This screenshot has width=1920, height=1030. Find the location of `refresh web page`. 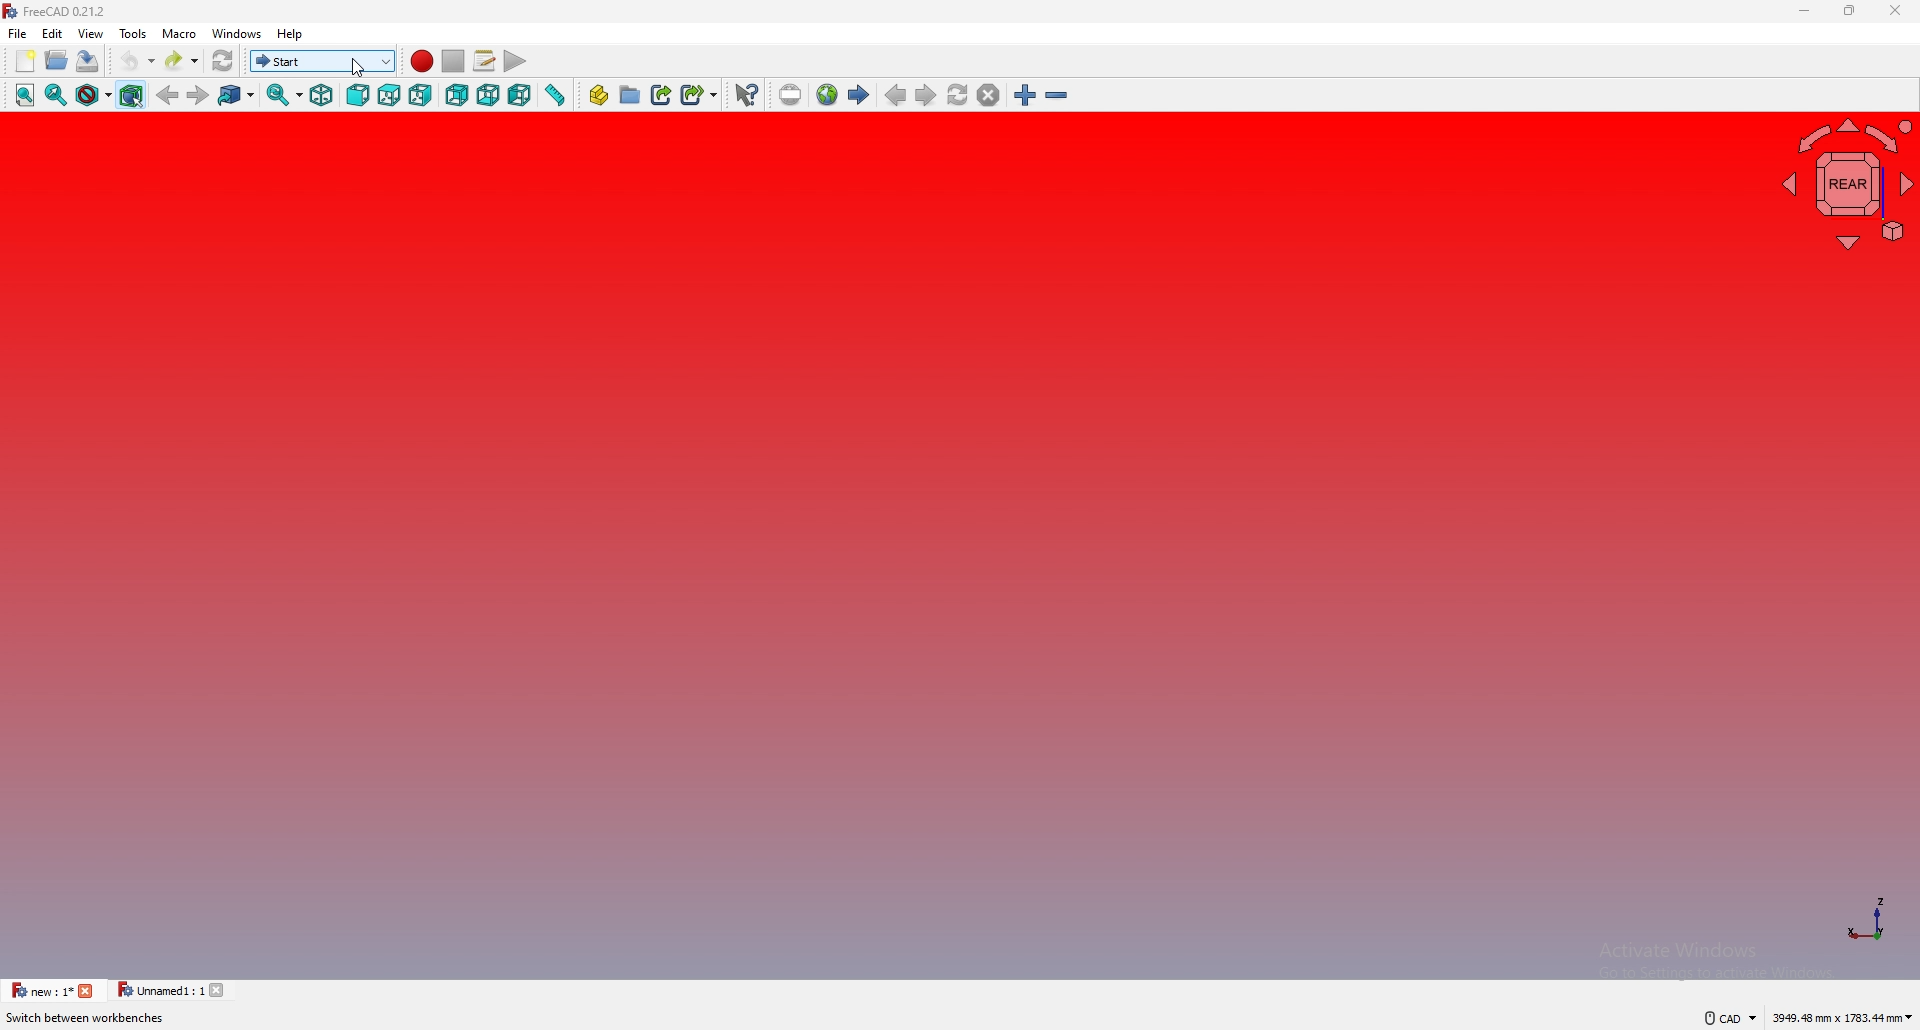

refresh web page is located at coordinates (959, 96).